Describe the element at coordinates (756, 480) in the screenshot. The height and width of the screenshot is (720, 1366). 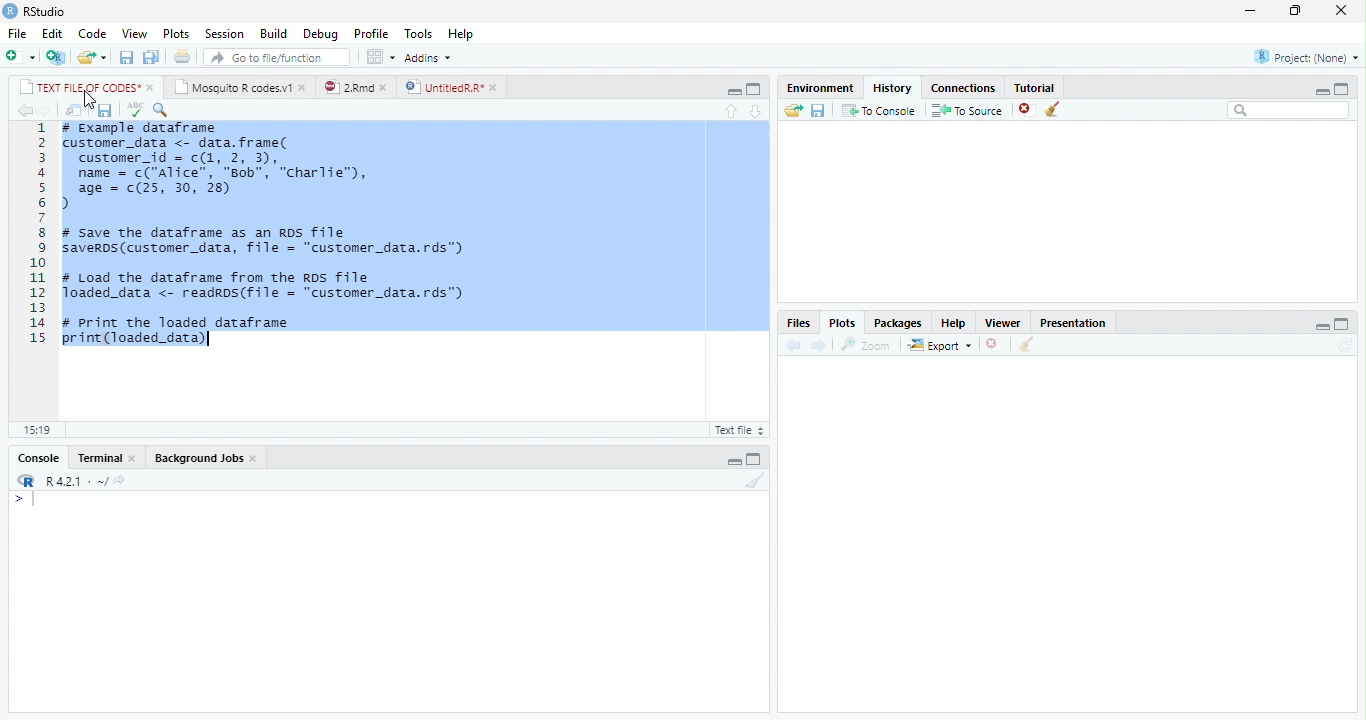
I see `clear` at that location.